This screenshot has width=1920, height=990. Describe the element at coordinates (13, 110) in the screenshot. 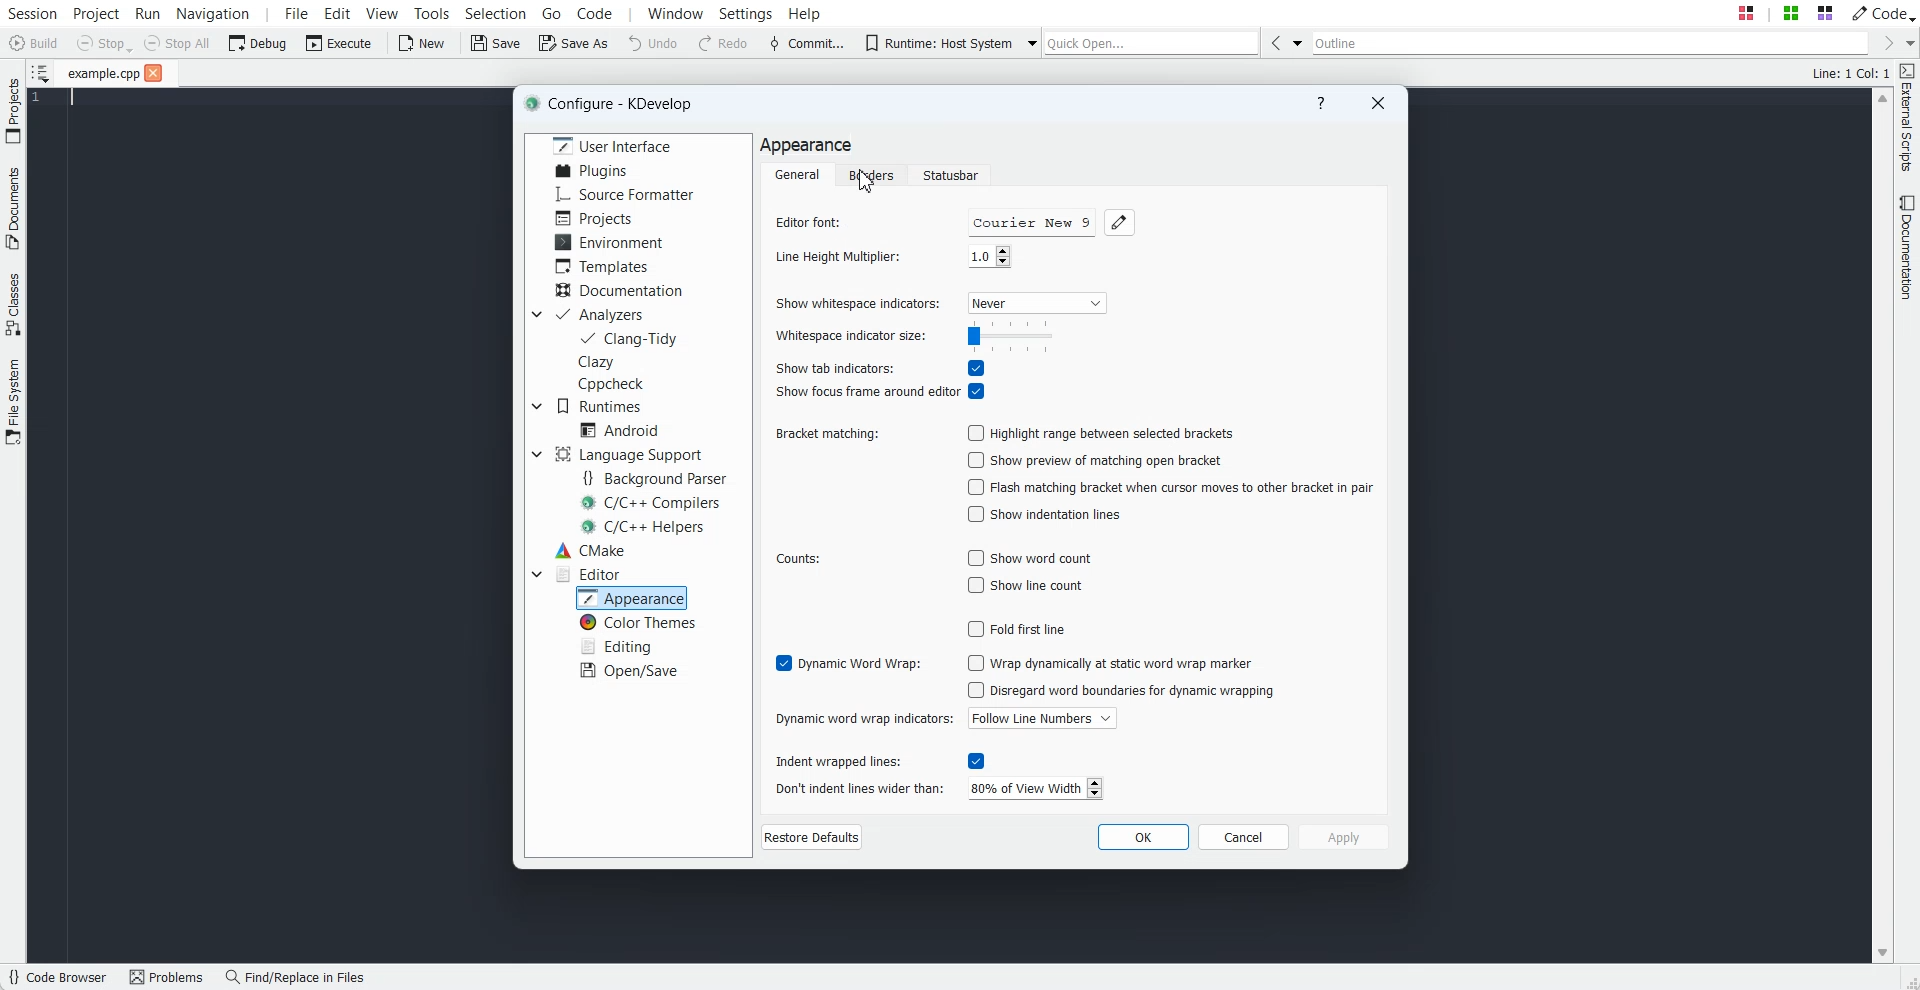

I see `Projects` at that location.